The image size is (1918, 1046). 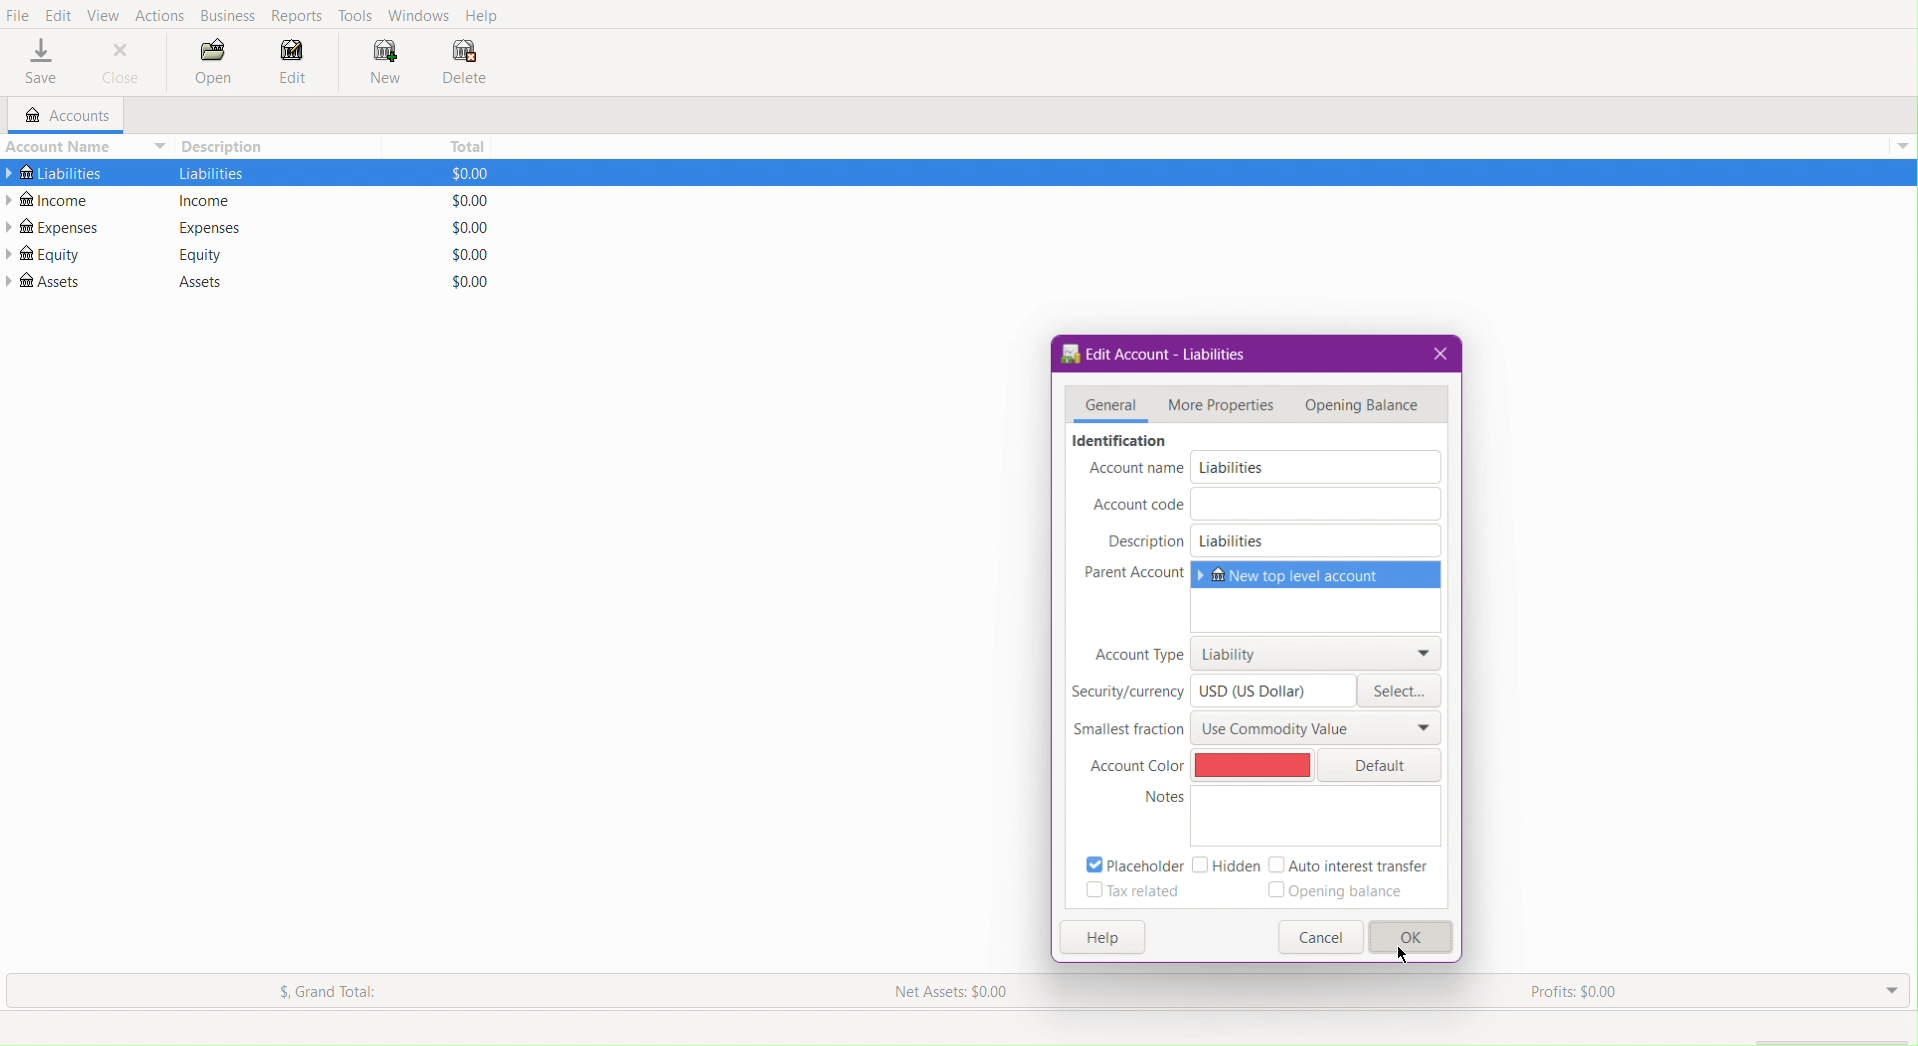 What do you see at coordinates (1138, 654) in the screenshot?
I see `Account Type` at bounding box center [1138, 654].